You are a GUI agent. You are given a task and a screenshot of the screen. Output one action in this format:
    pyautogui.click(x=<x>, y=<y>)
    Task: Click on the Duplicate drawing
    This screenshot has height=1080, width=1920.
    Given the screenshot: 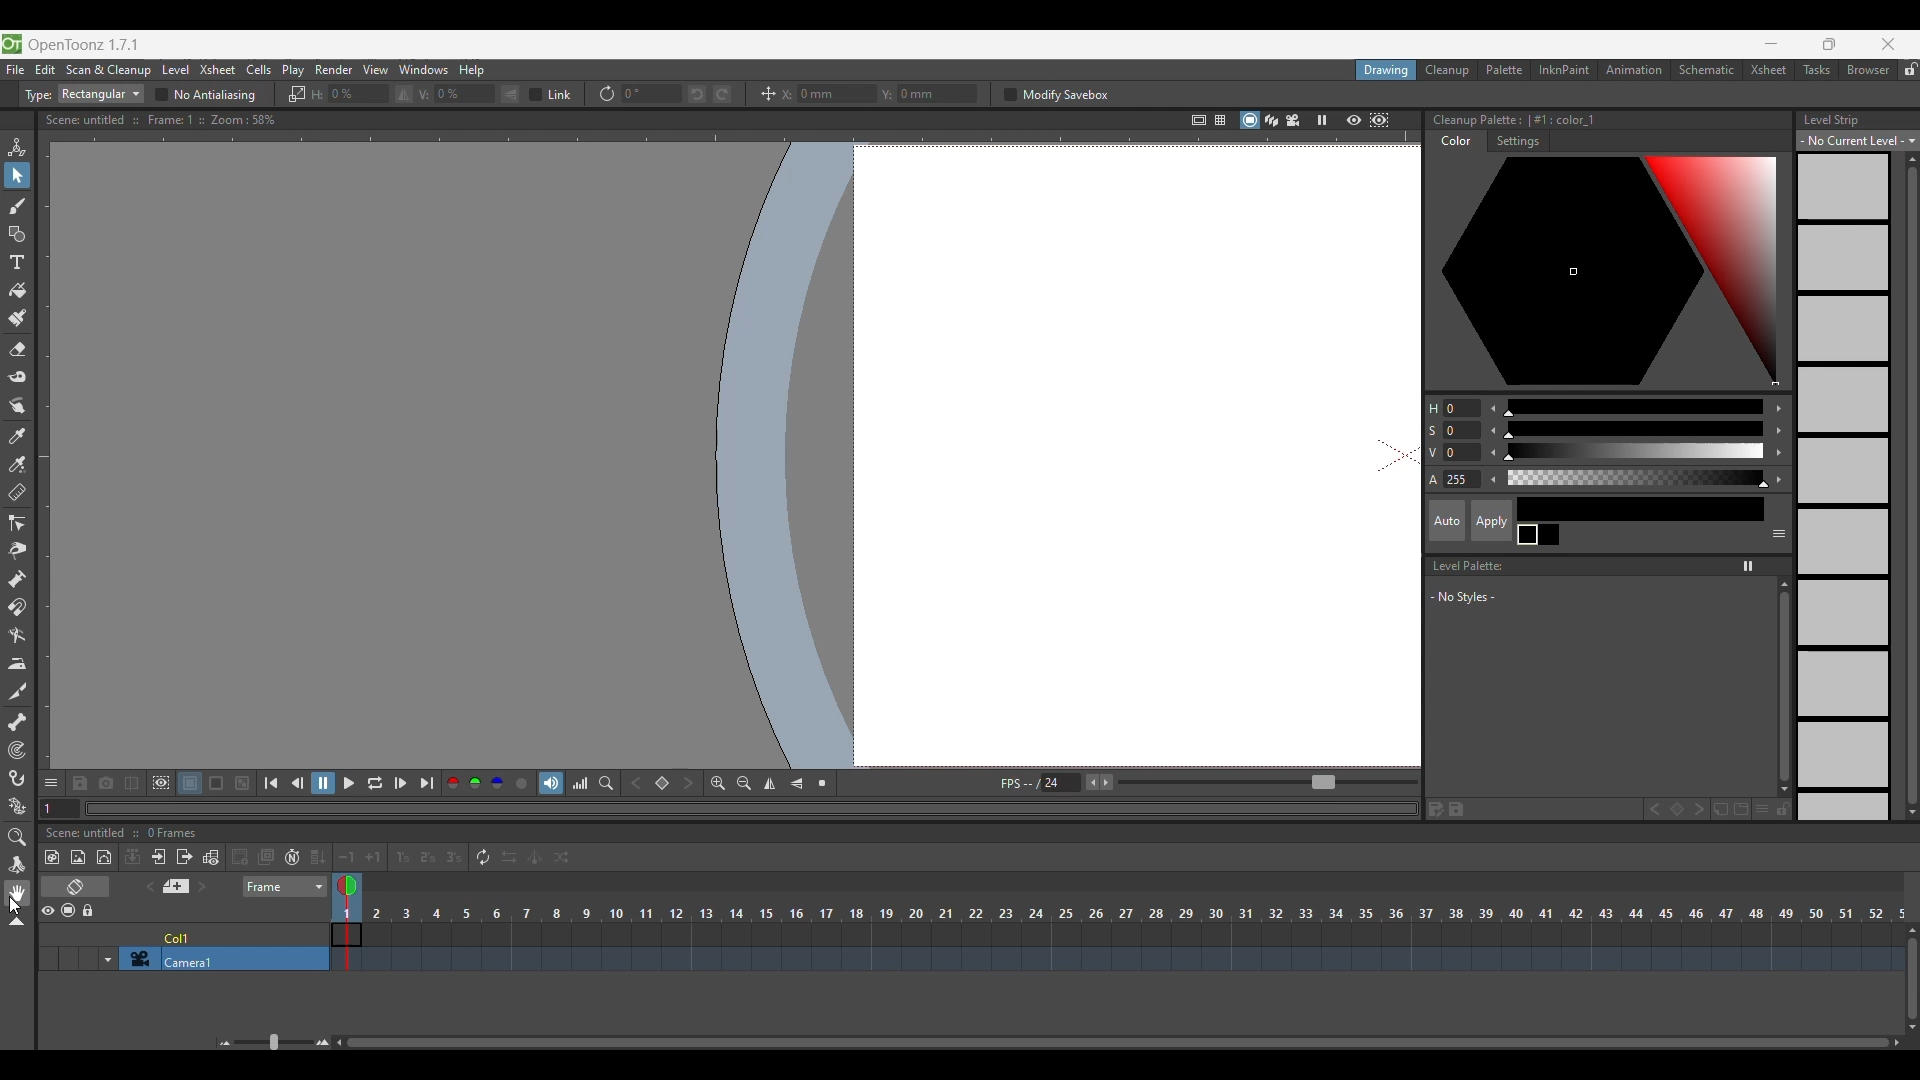 What is the action you would take?
    pyautogui.click(x=266, y=857)
    